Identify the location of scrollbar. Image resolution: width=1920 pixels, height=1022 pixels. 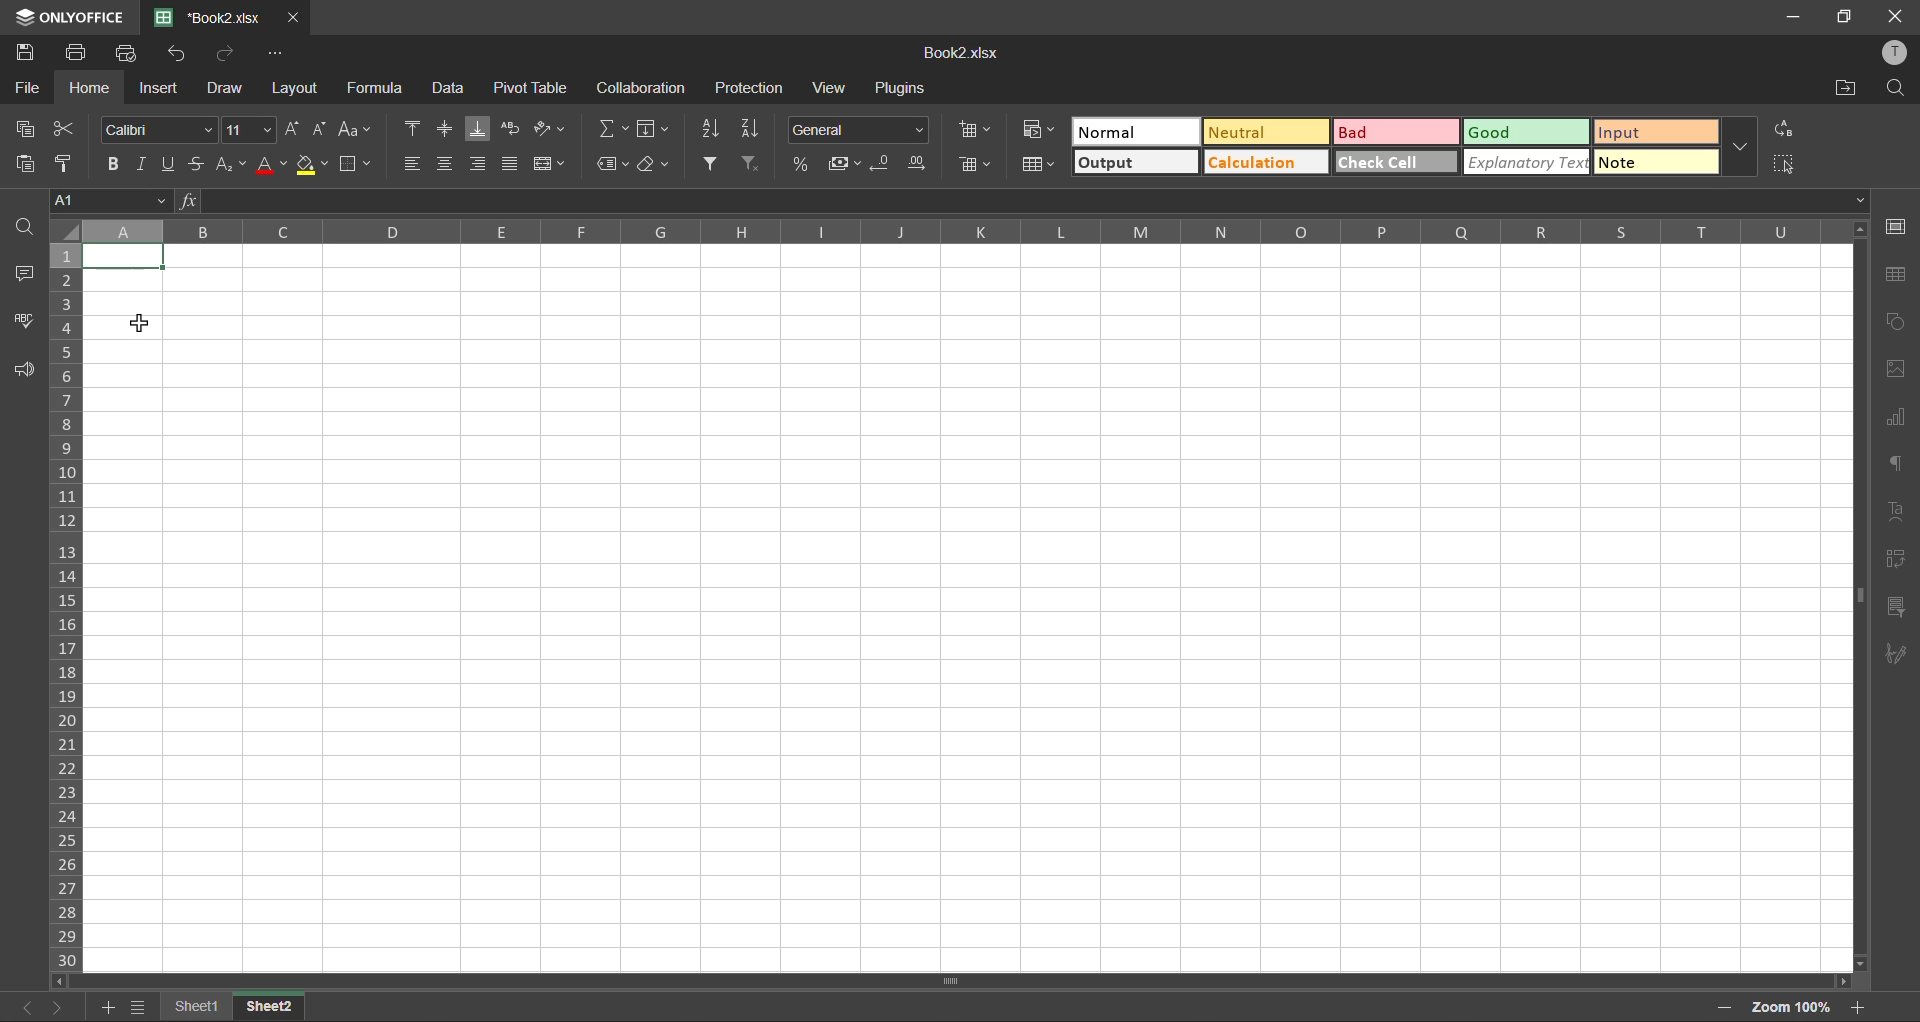
(948, 981).